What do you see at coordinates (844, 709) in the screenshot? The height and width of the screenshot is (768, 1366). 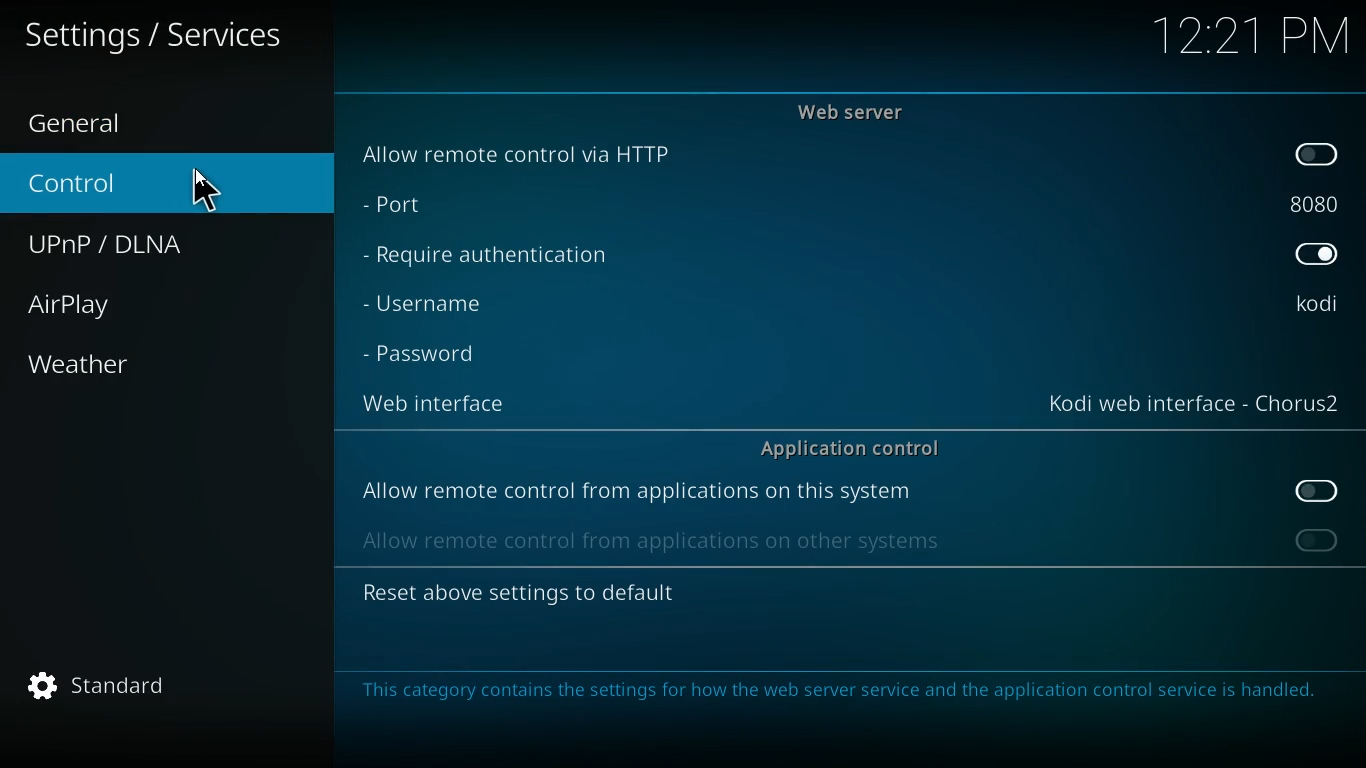 I see `message` at bounding box center [844, 709].